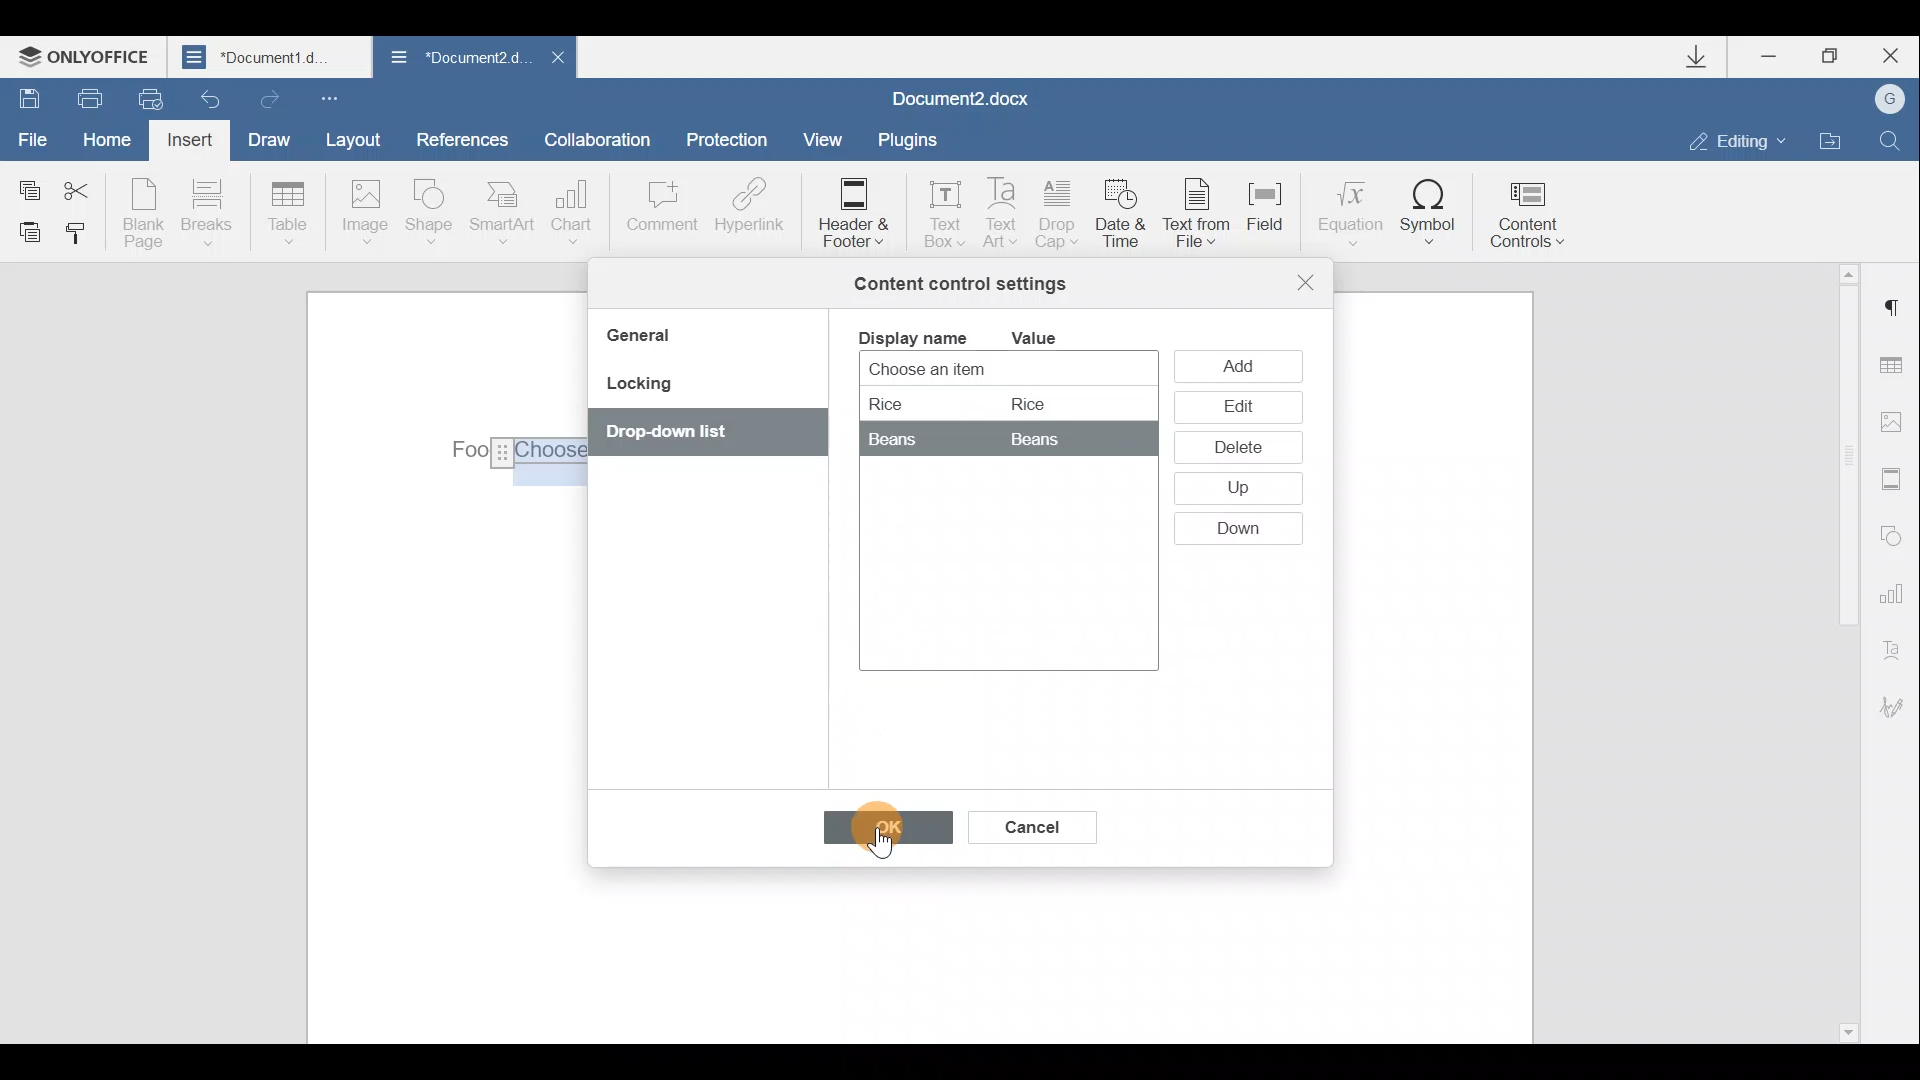  What do you see at coordinates (23, 96) in the screenshot?
I see `Save` at bounding box center [23, 96].